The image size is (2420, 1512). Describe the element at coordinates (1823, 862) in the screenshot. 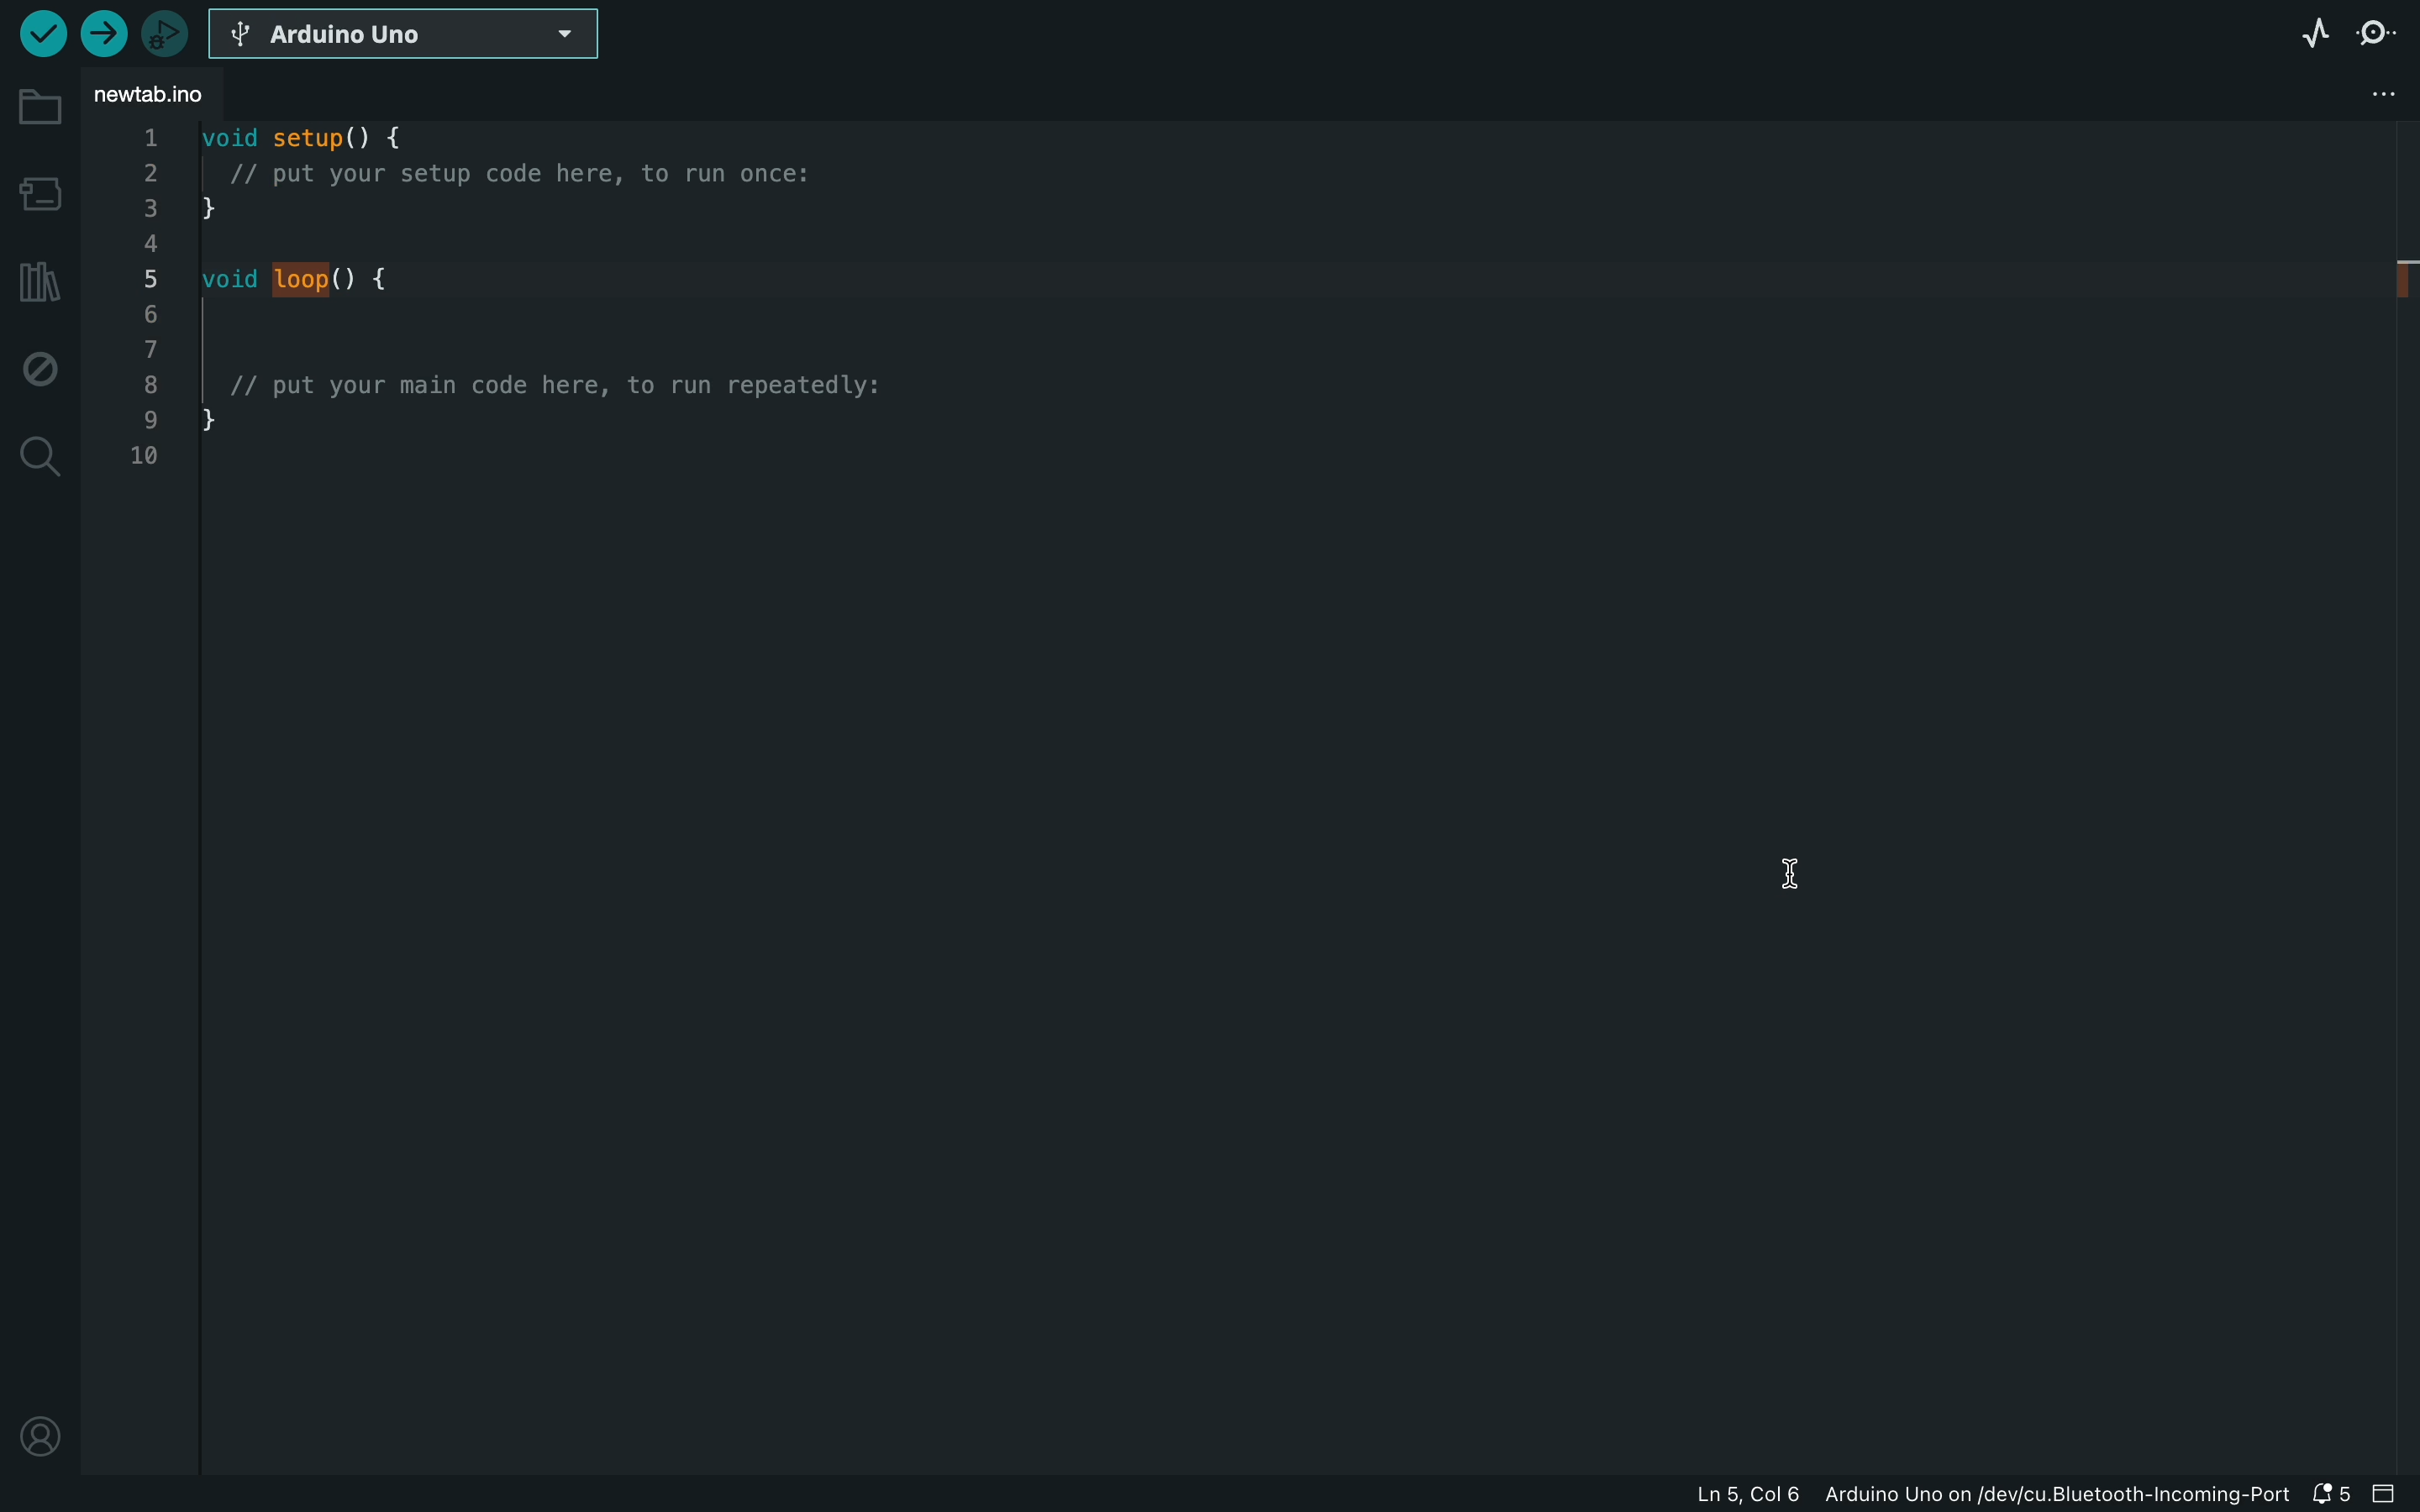

I see `cursor` at that location.